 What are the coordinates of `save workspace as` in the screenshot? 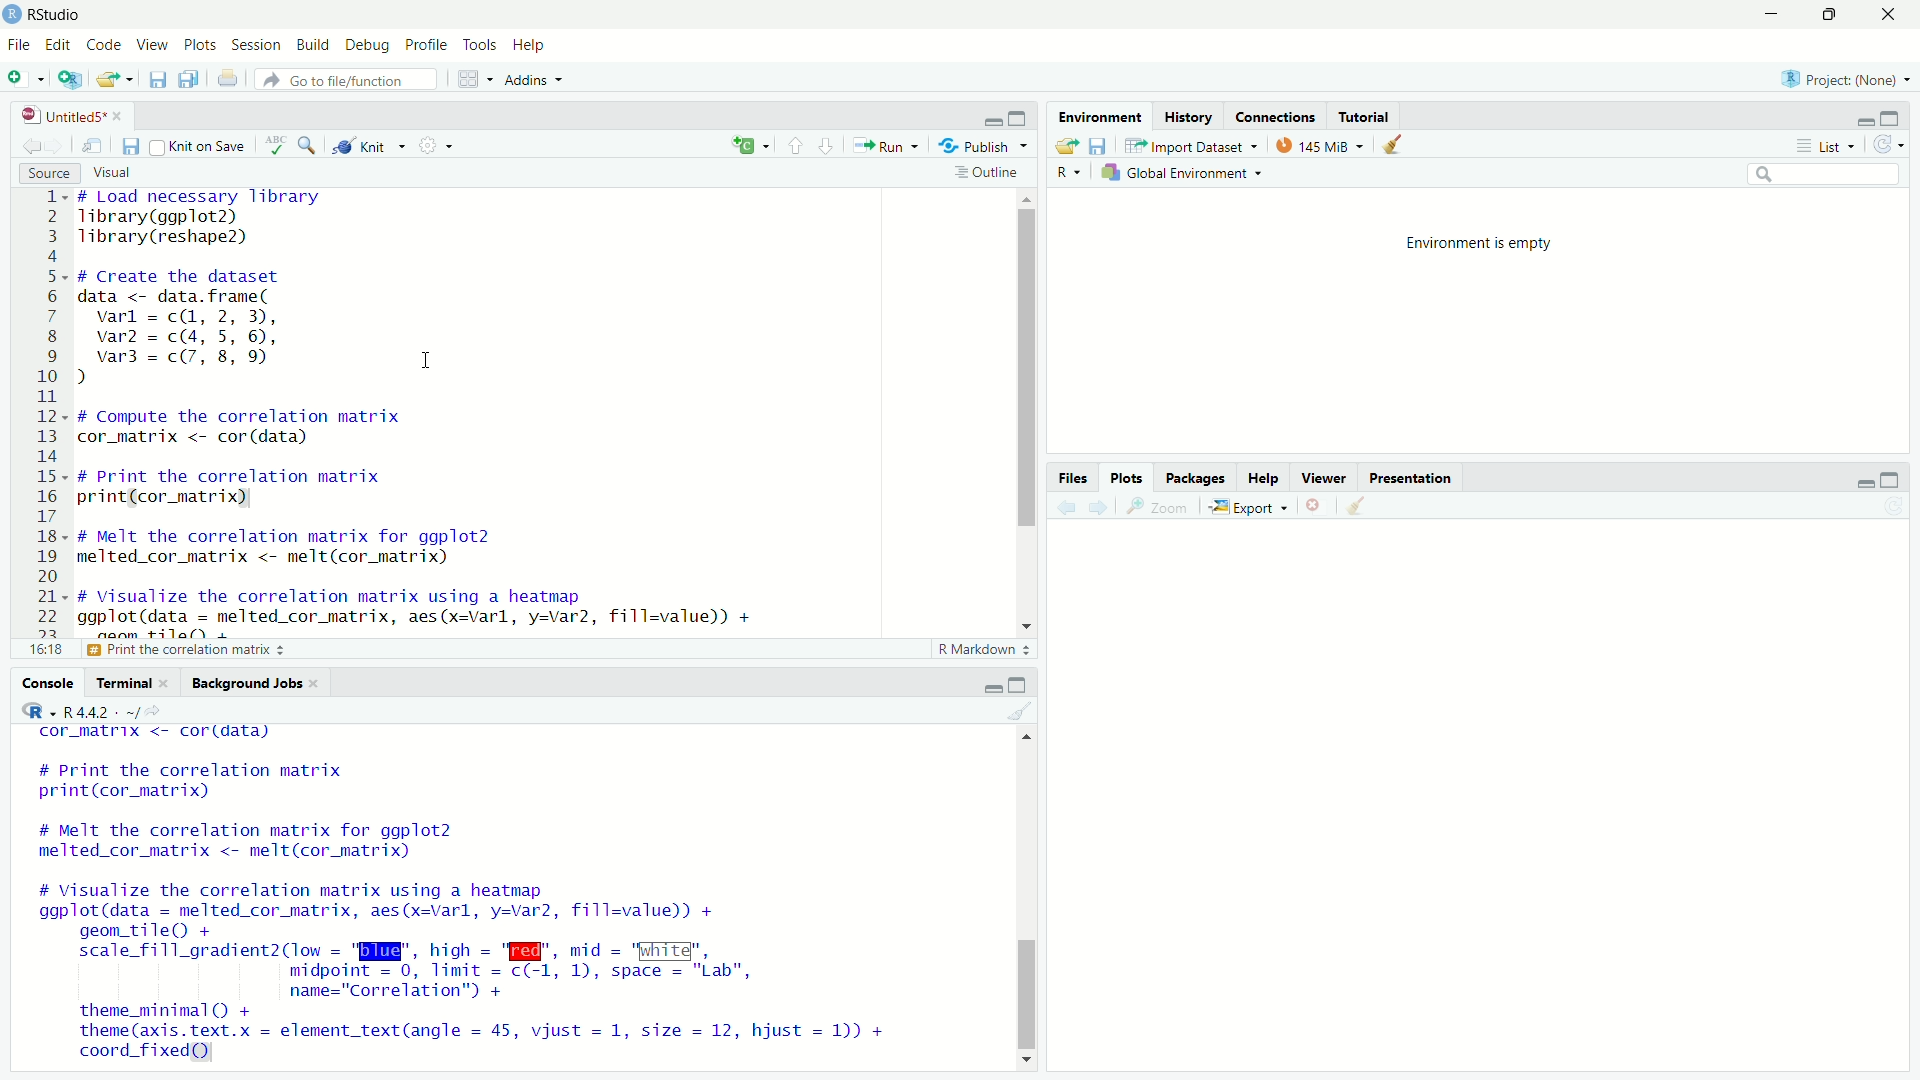 It's located at (1101, 145).